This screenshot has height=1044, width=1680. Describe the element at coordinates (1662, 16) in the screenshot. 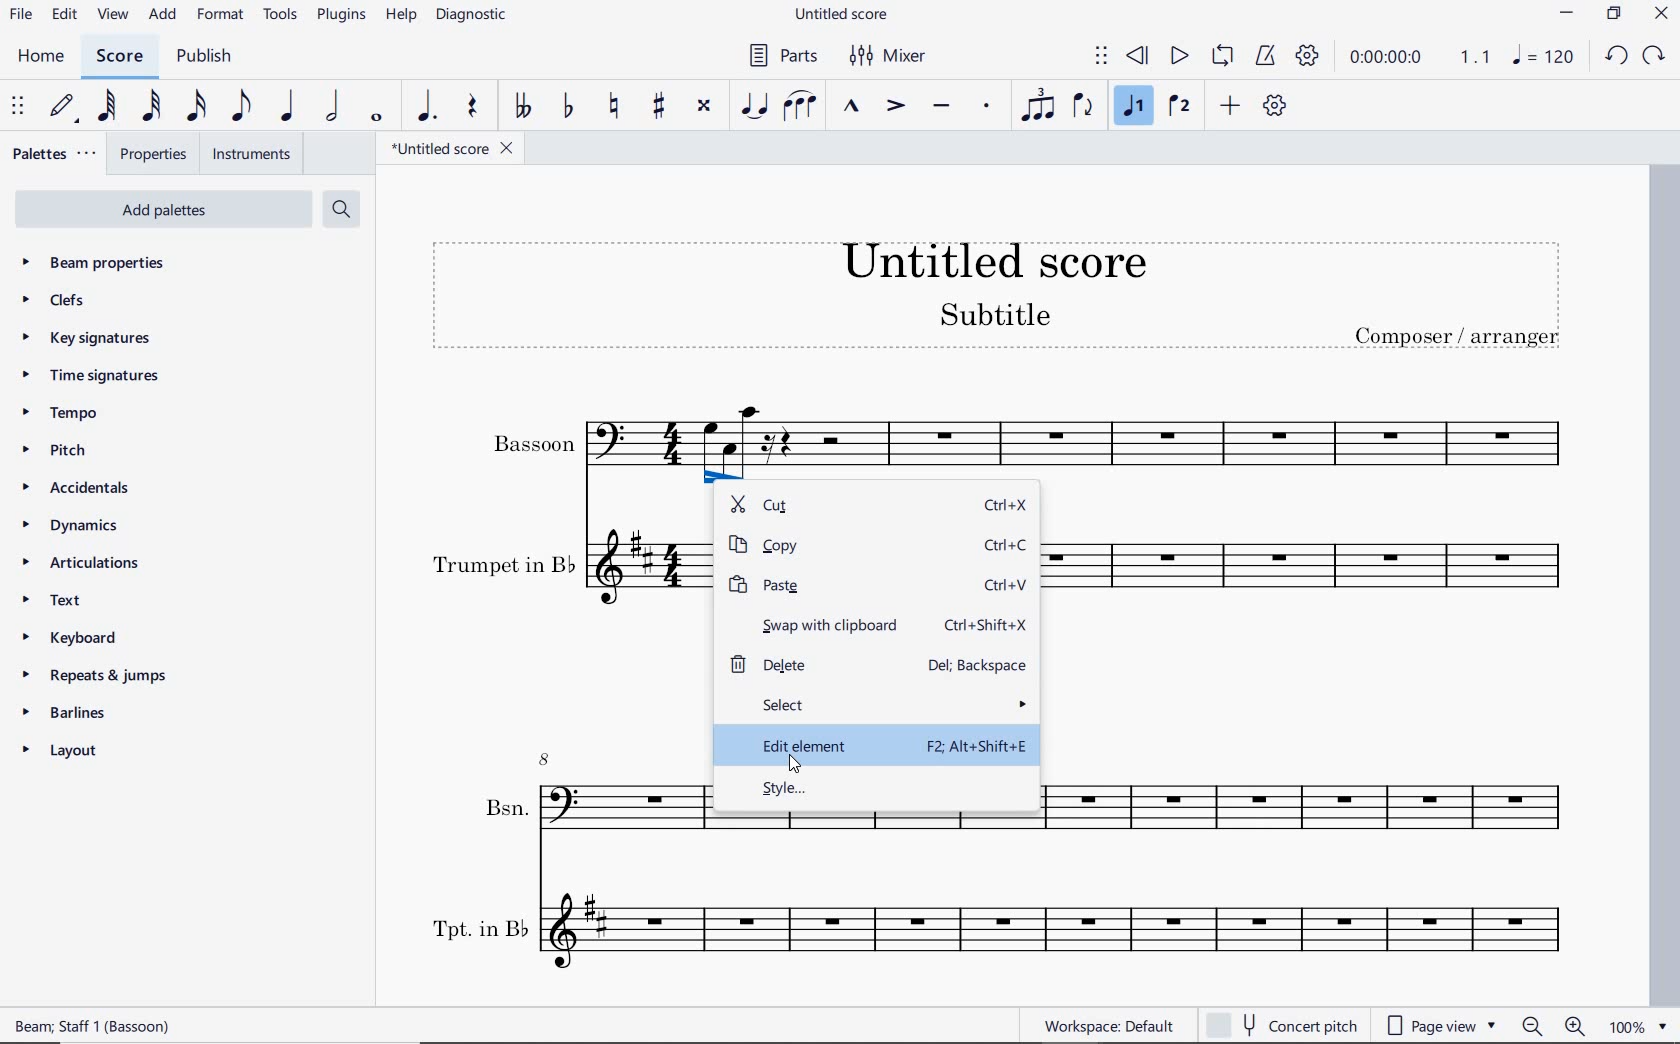

I see `CLOSE` at that location.